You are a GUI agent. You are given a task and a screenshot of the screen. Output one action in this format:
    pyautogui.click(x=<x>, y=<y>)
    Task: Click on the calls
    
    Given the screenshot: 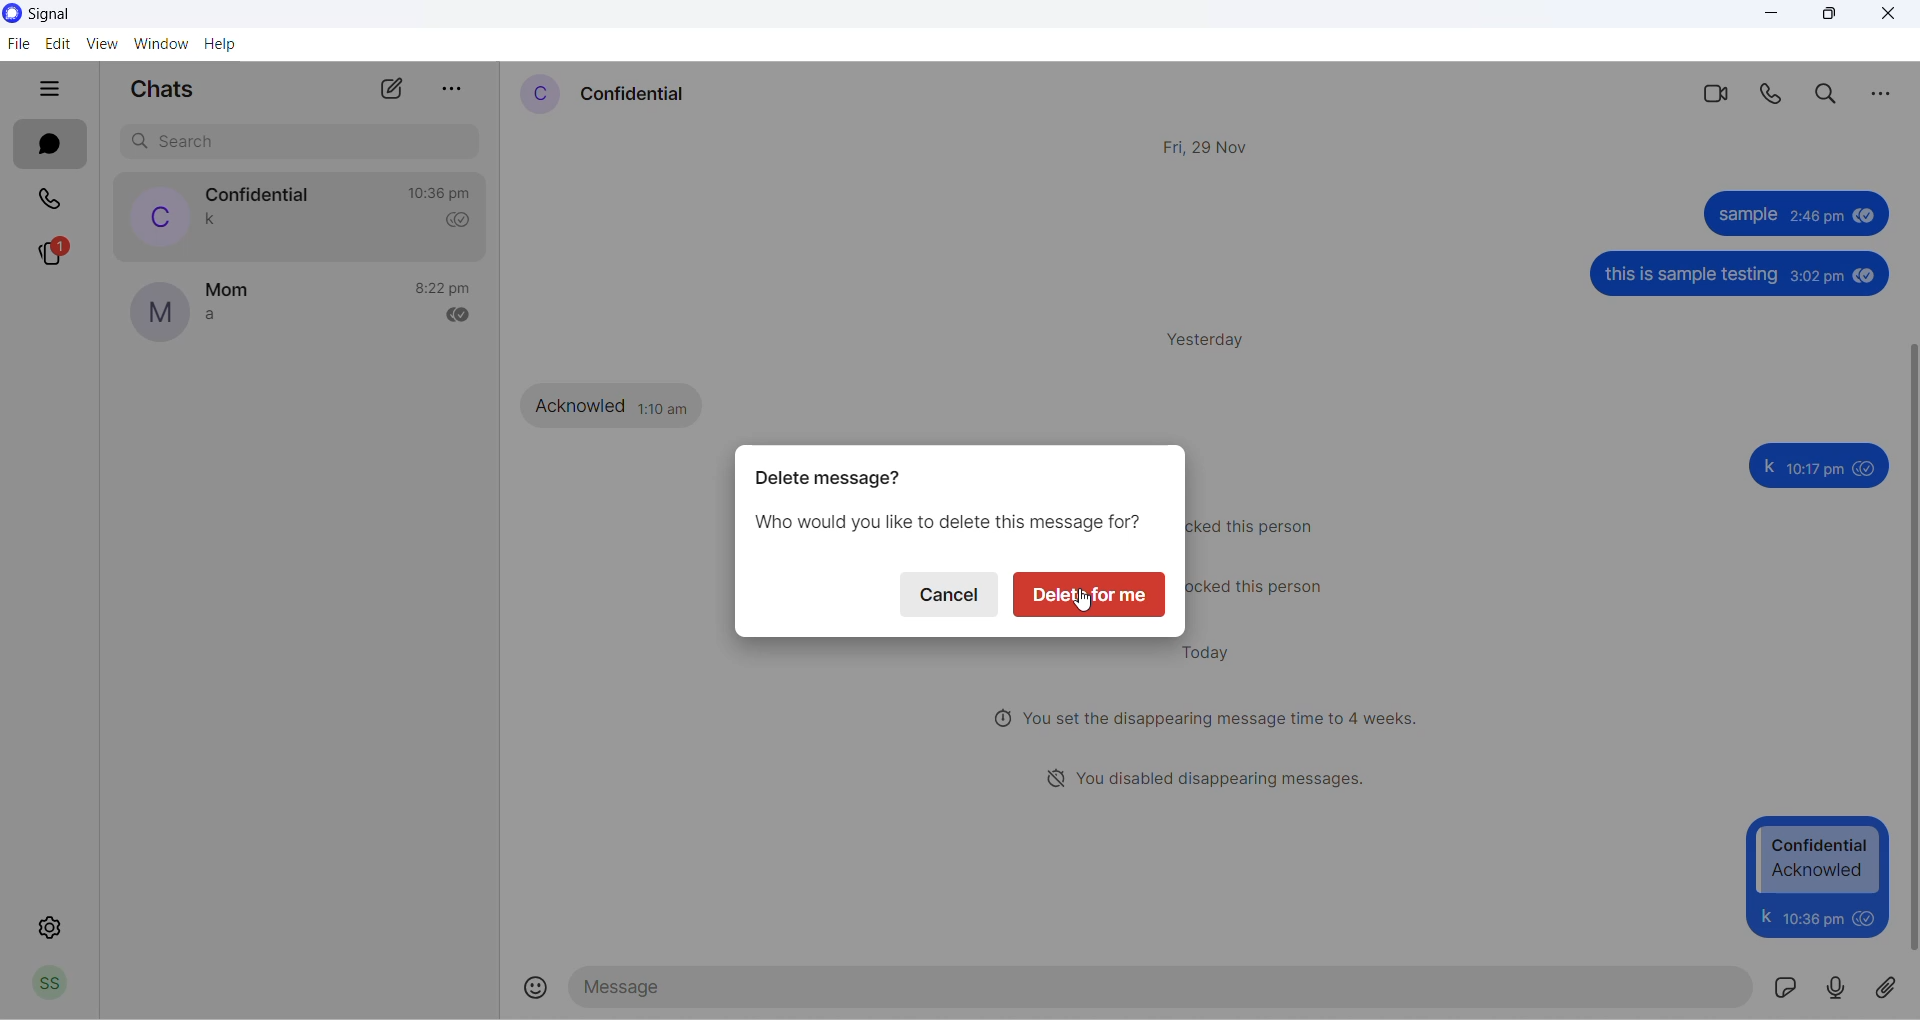 What is the action you would take?
    pyautogui.click(x=56, y=199)
    